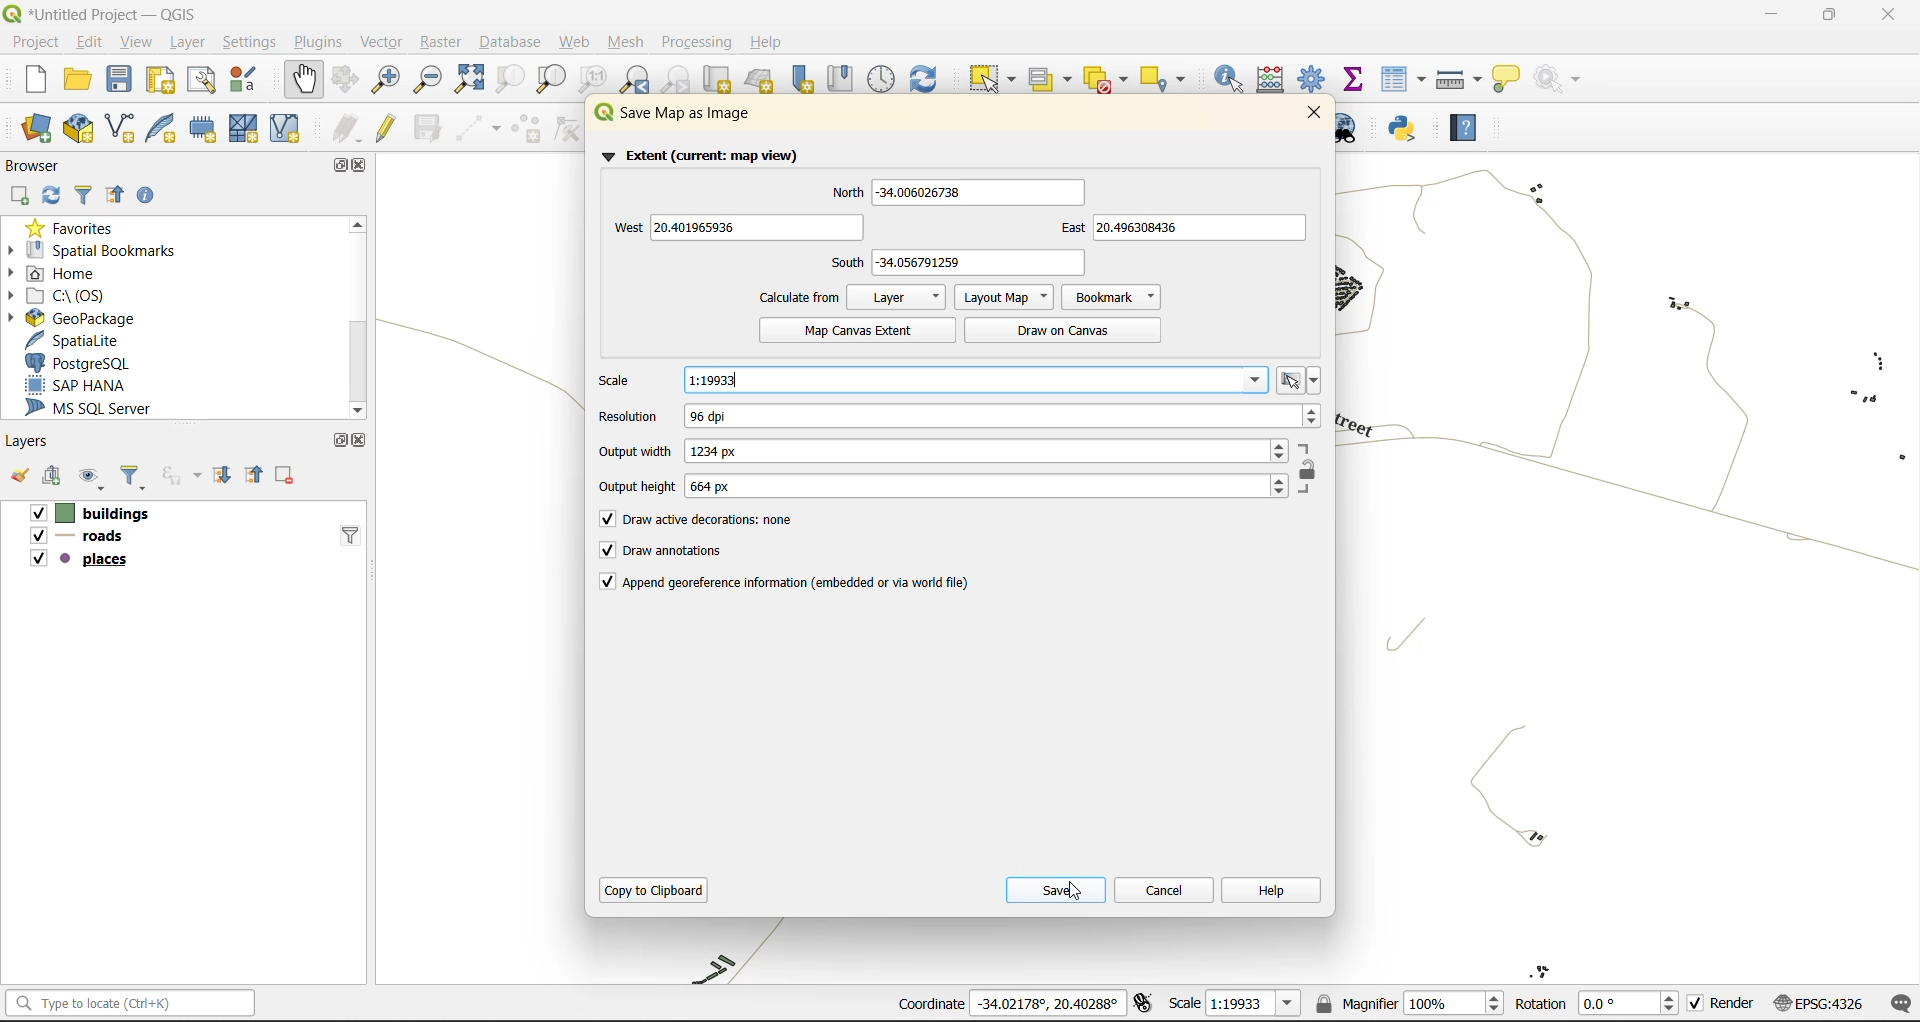  What do you see at coordinates (1348, 128) in the screenshot?
I see `metasearch` at bounding box center [1348, 128].